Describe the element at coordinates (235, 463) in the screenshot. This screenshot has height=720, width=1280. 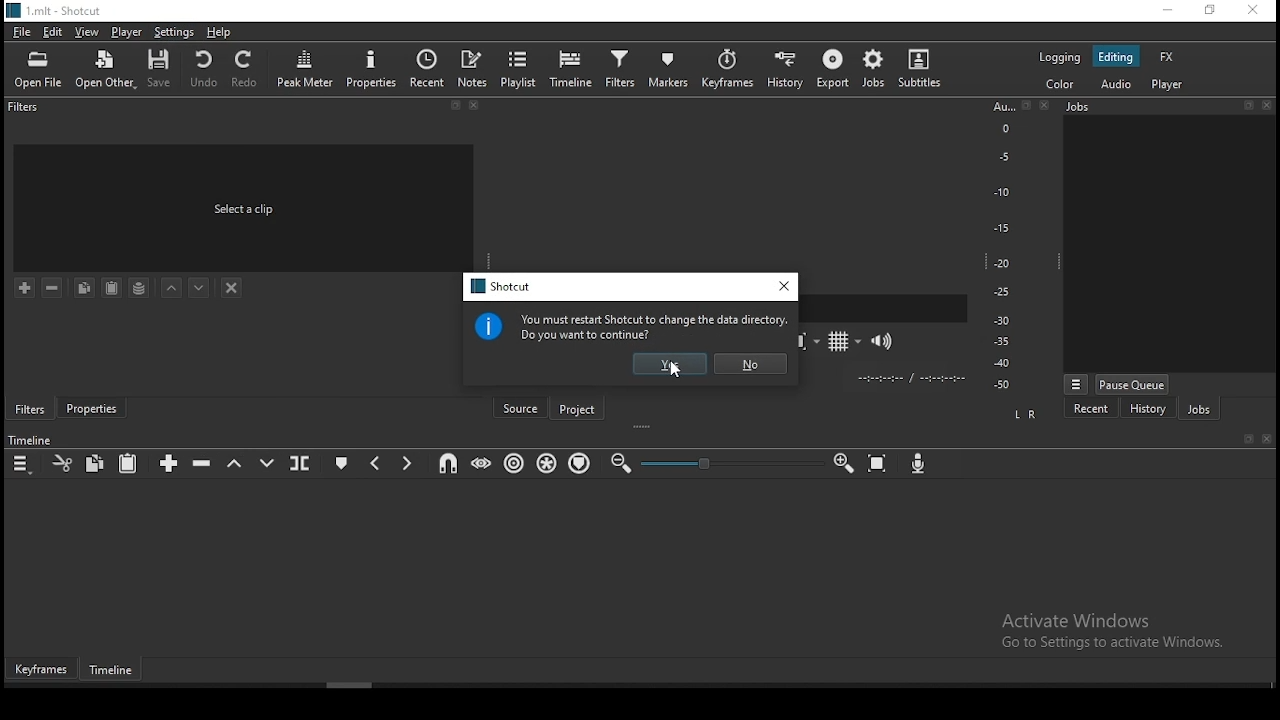
I see `lift` at that location.